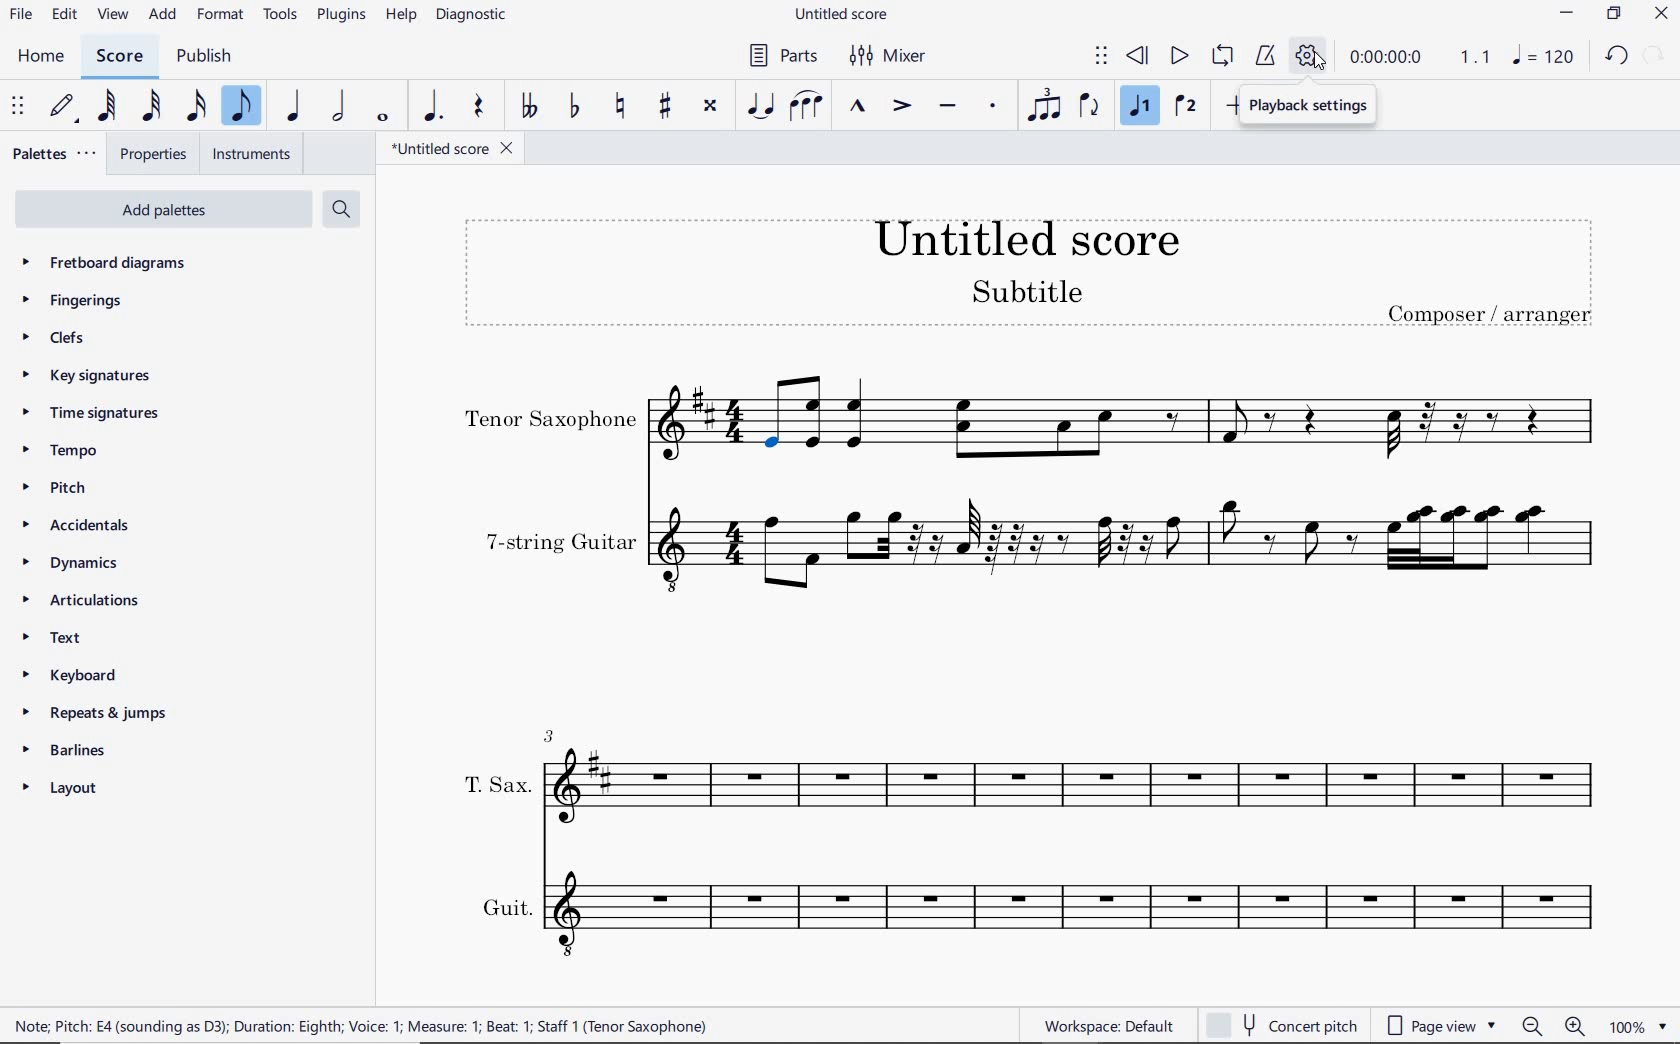 Image resolution: width=1680 pixels, height=1044 pixels. Describe the element at coordinates (112, 15) in the screenshot. I see `VIEW` at that location.